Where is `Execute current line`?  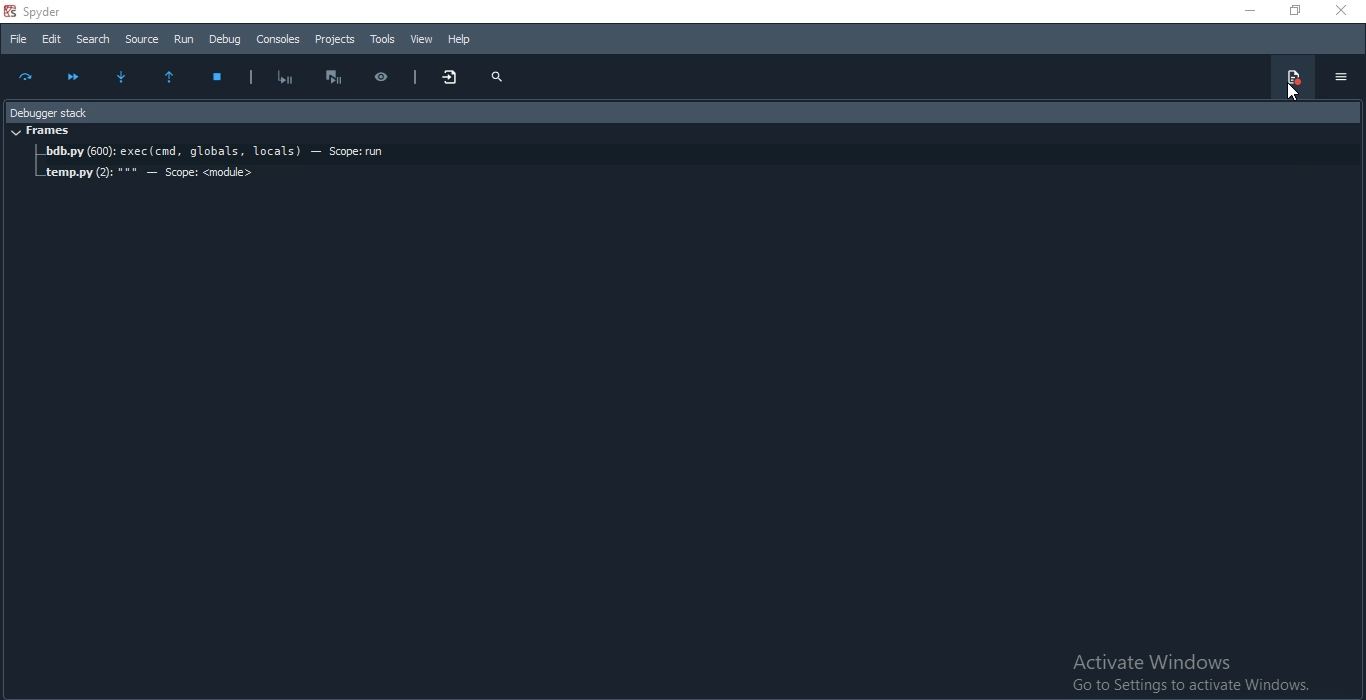 Execute current line is located at coordinates (28, 79).